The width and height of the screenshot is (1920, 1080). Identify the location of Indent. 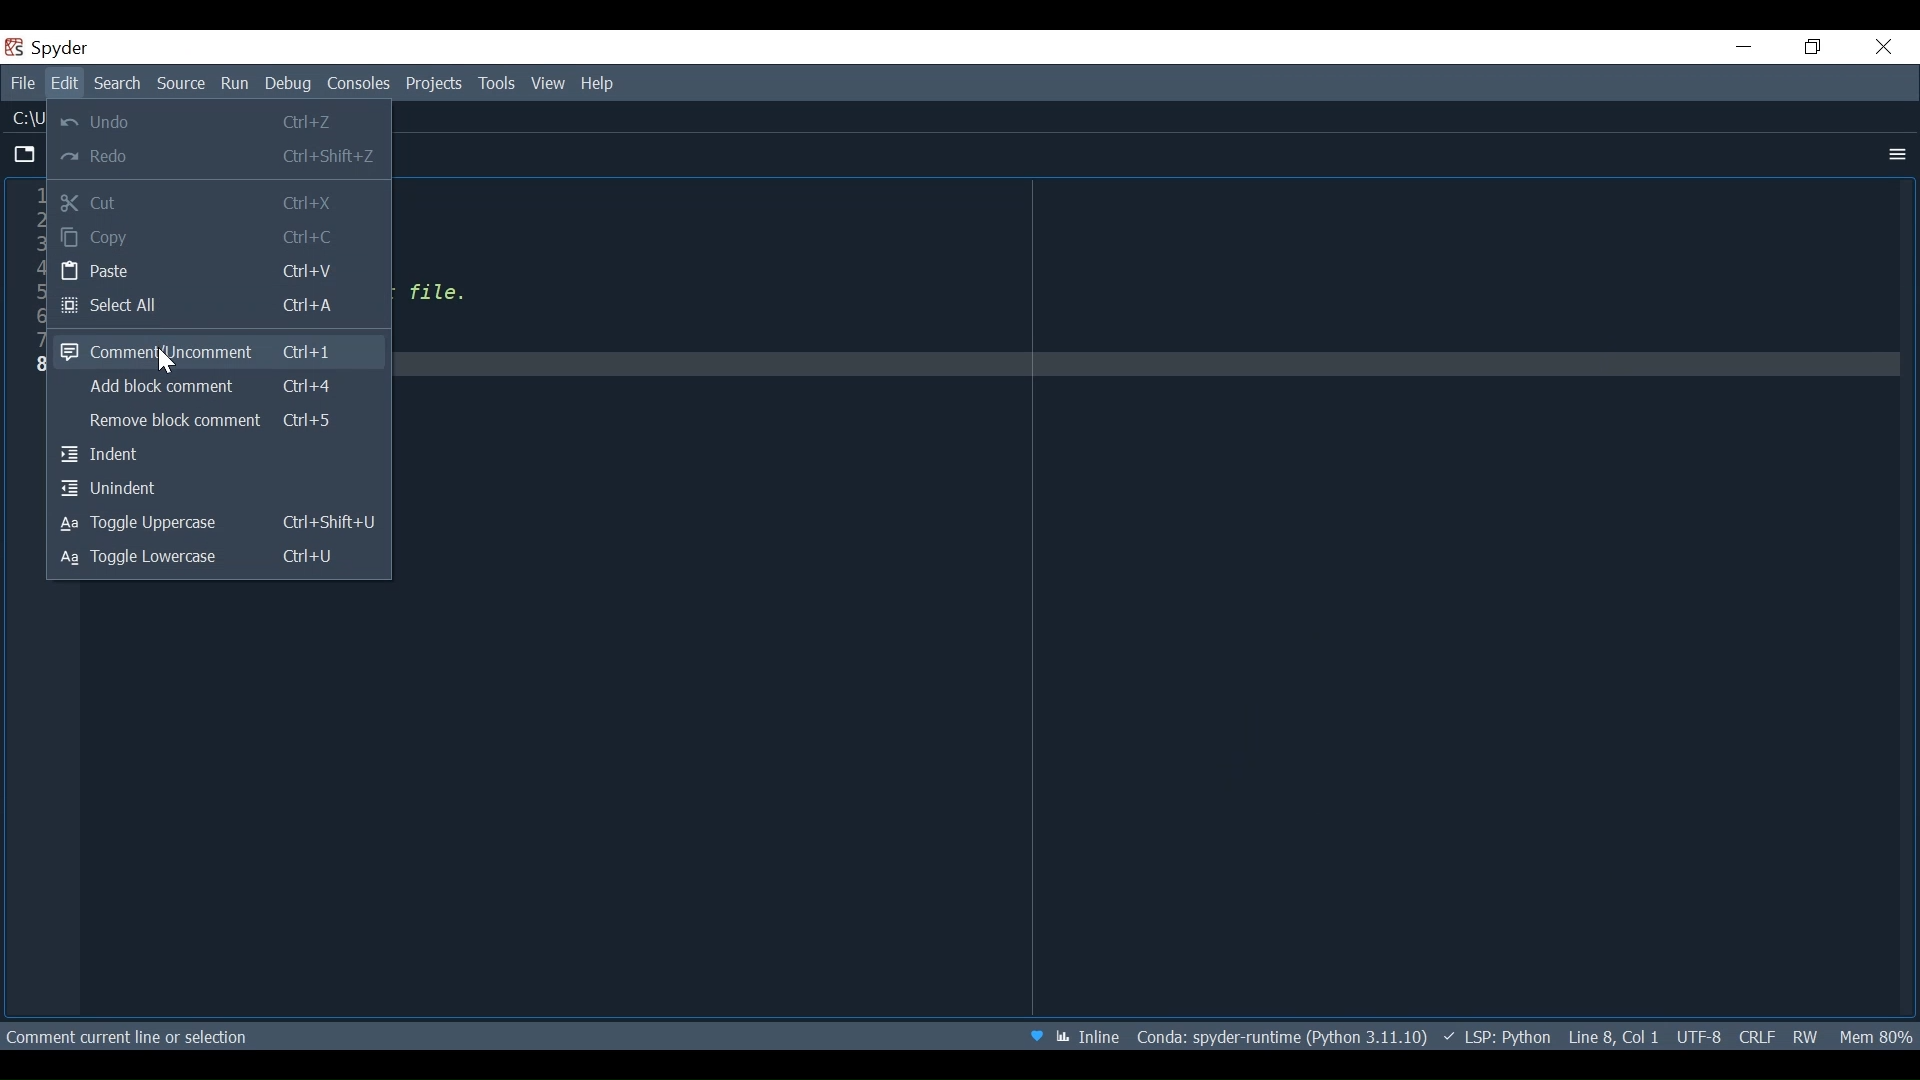
(217, 457).